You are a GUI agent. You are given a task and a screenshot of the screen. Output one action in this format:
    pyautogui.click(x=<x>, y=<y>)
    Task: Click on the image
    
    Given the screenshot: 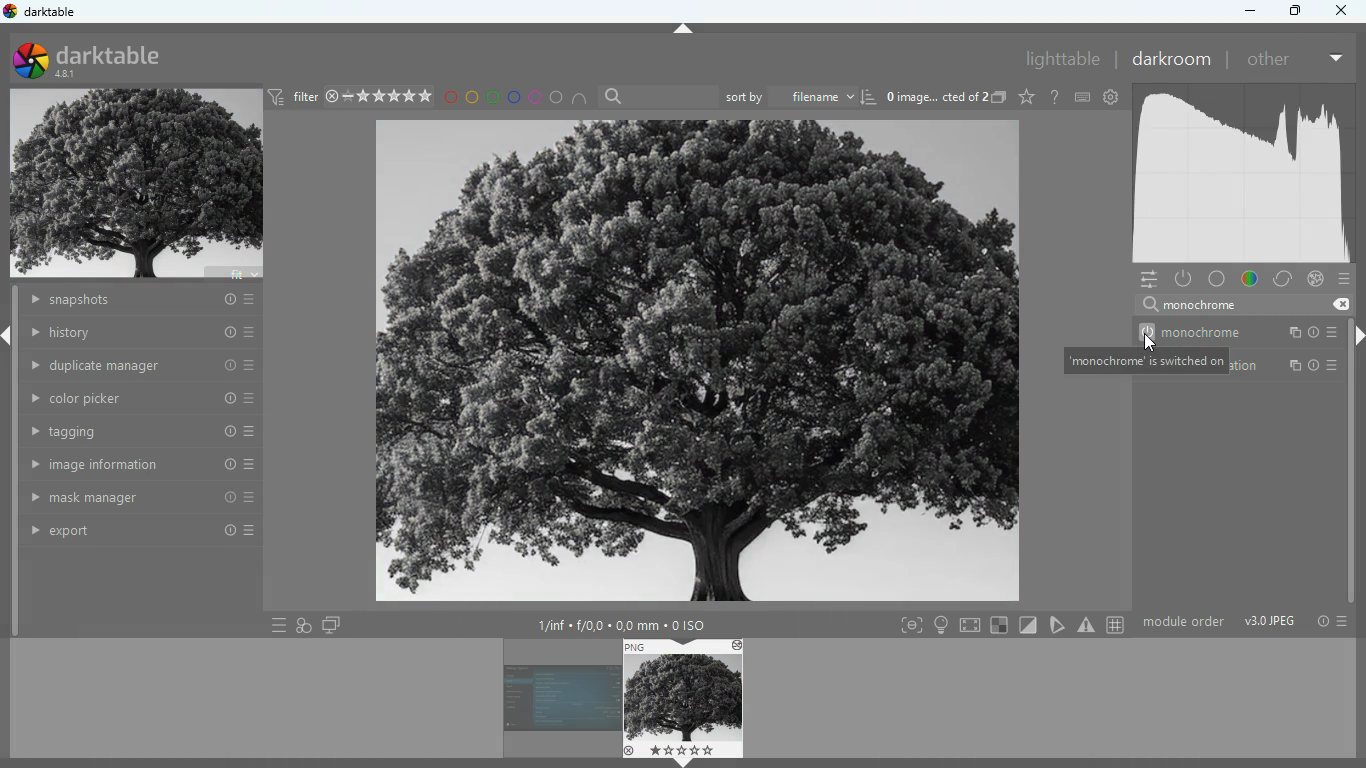 What is the action you would take?
    pyautogui.click(x=698, y=362)
    